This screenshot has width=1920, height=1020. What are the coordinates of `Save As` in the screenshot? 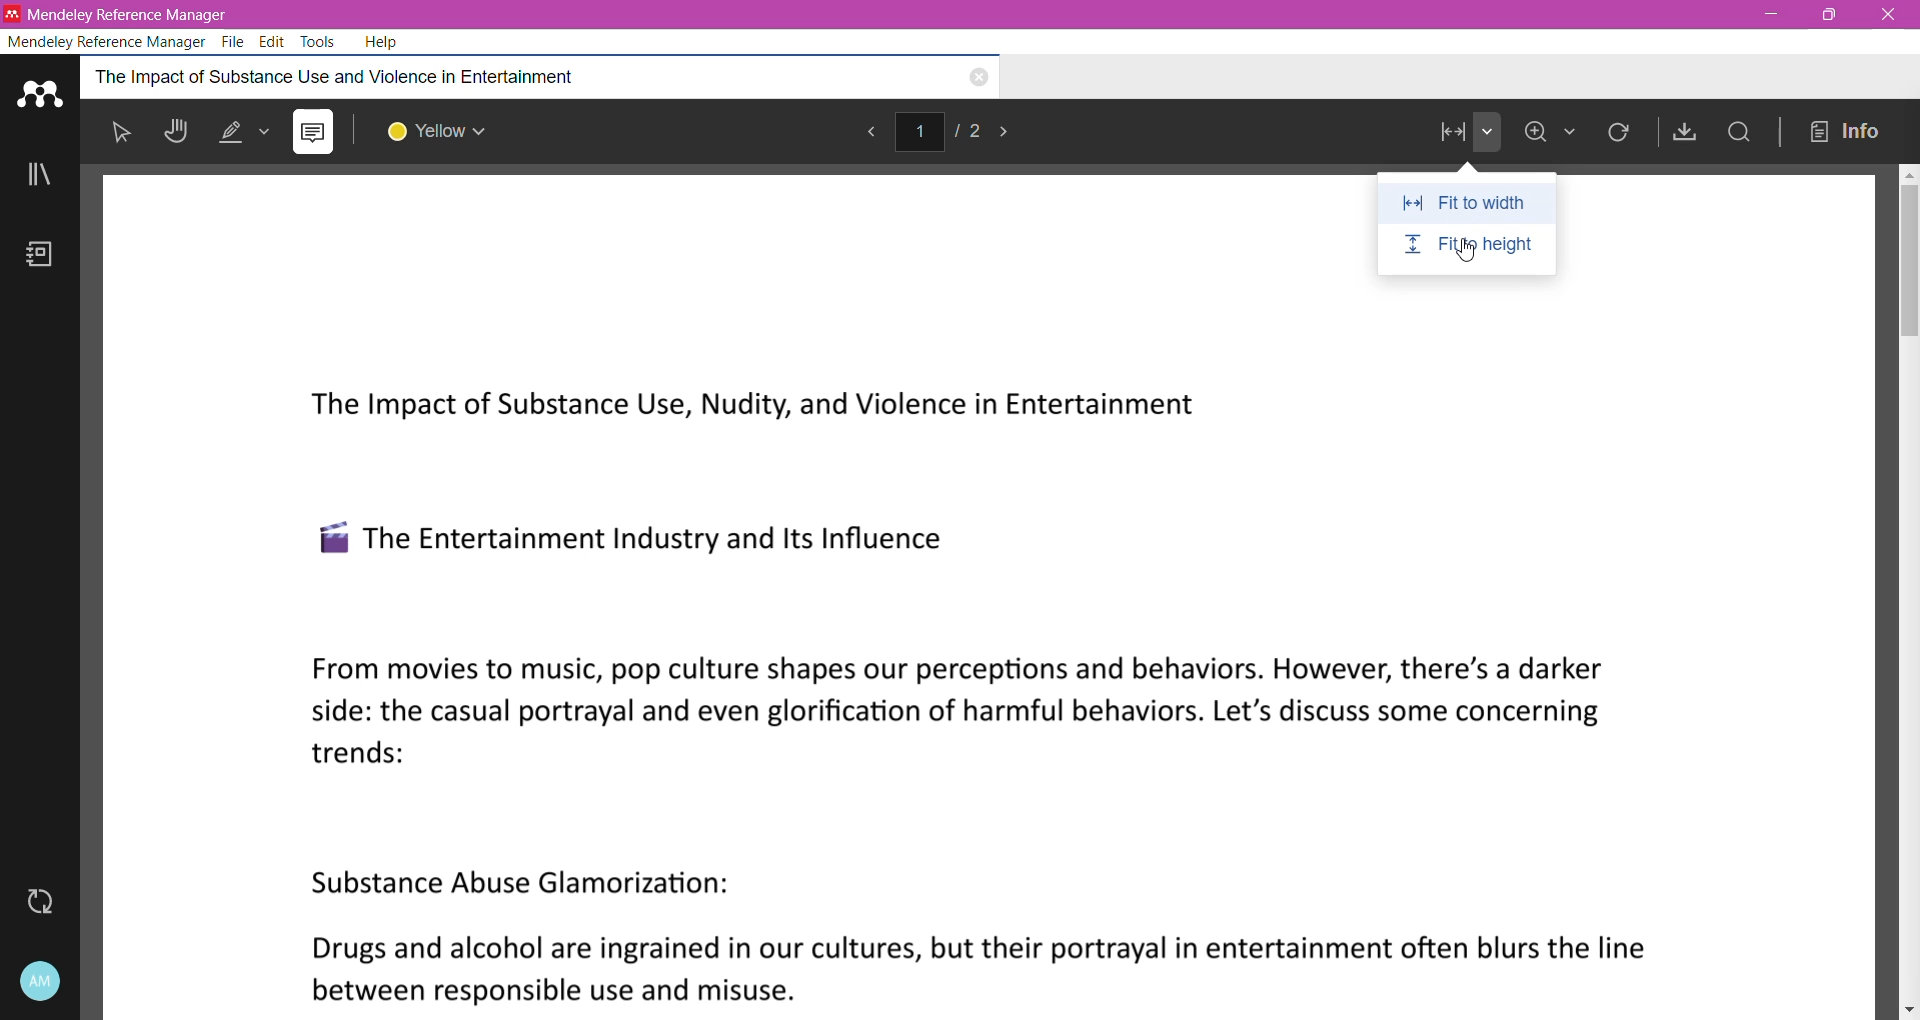 It's located at (1681, 131).